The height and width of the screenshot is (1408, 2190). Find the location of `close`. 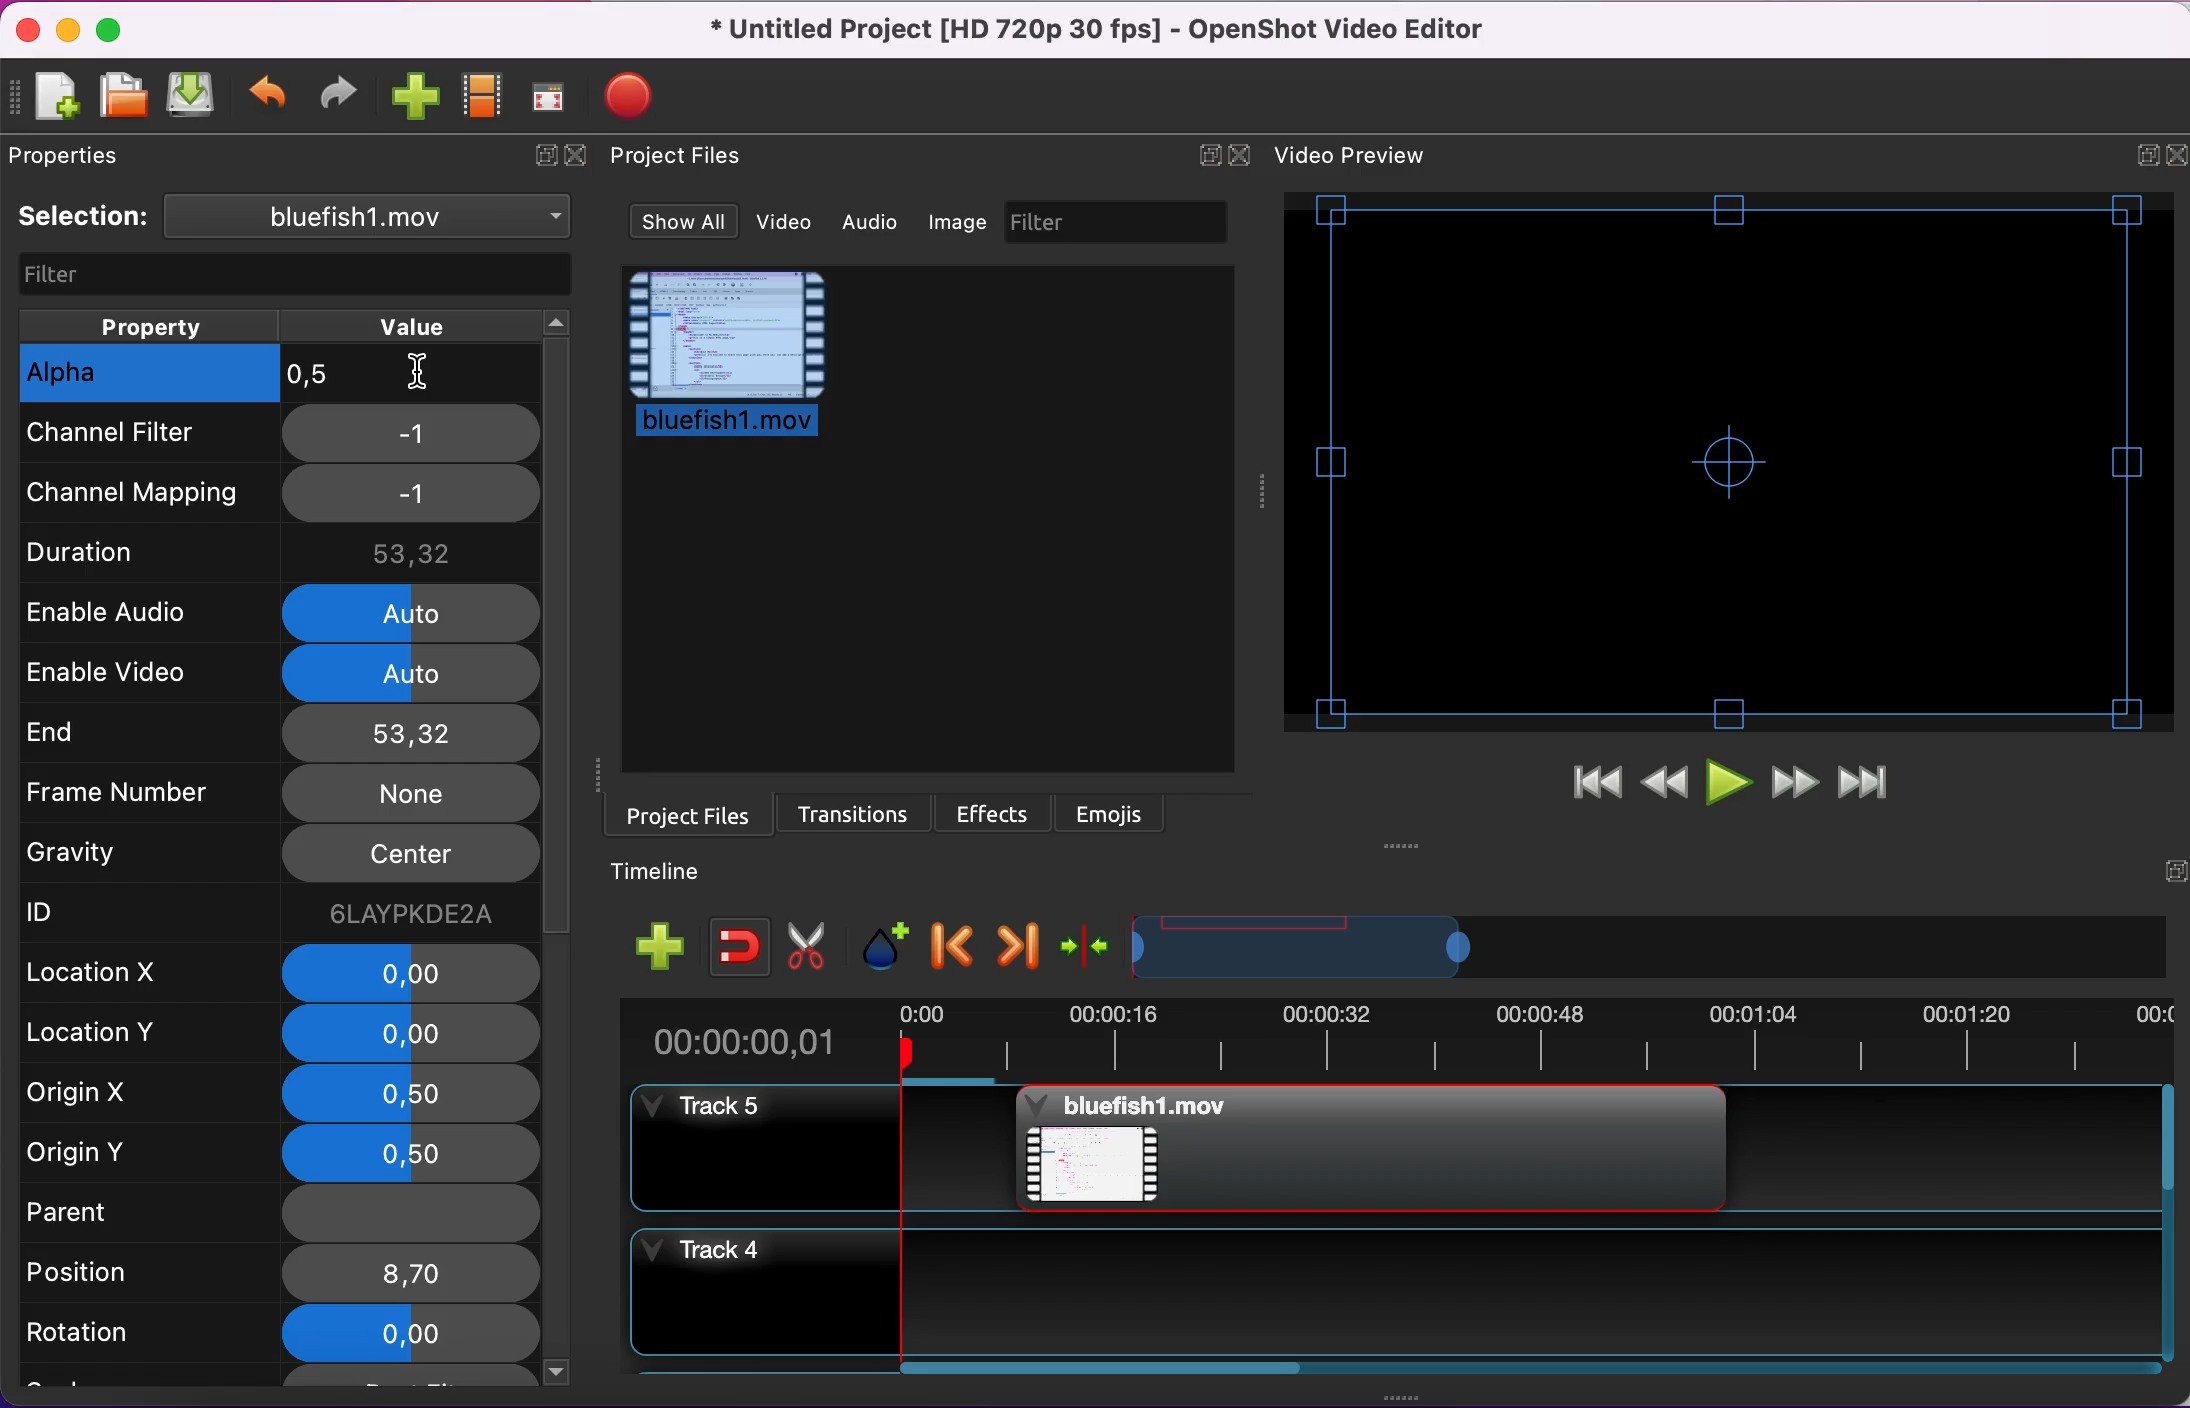

close is located at coordinates (27, 31).